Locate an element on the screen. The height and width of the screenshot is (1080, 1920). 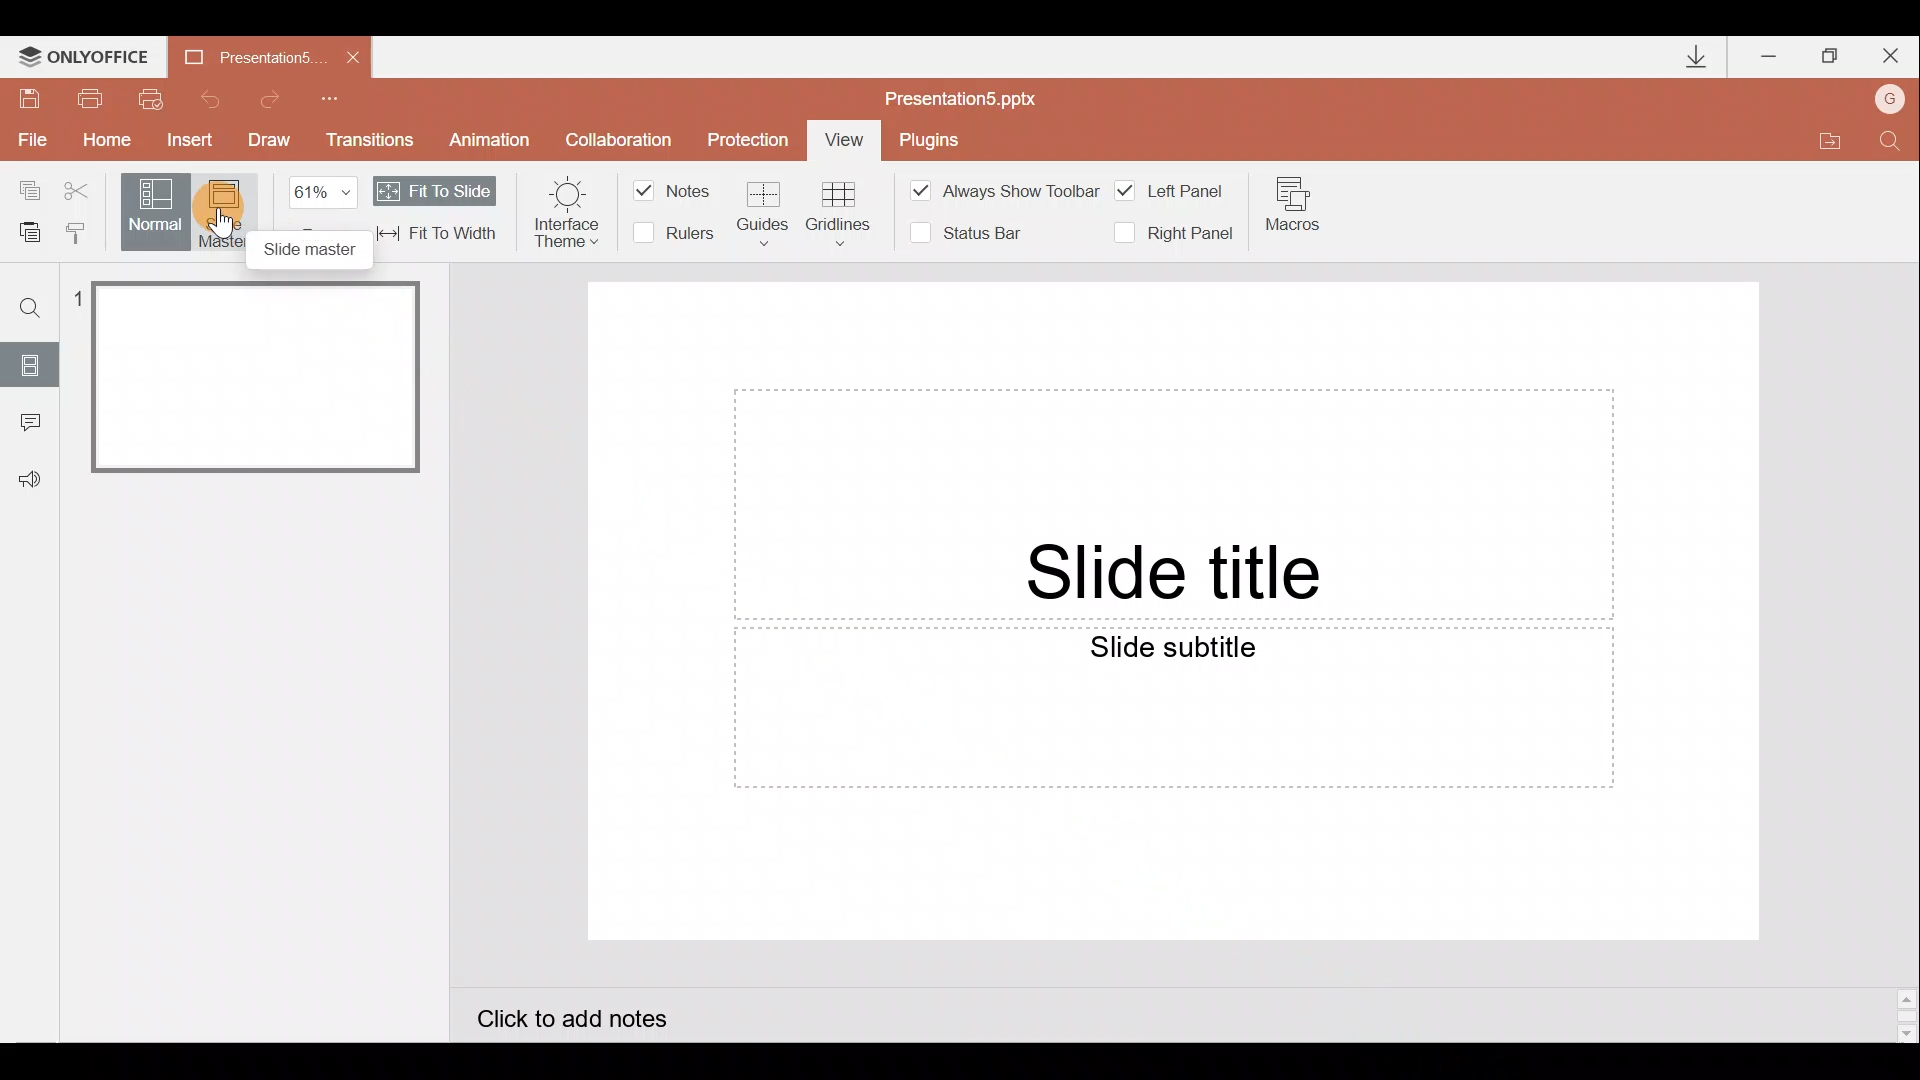
Status bar is located at coordinates (970, 236).